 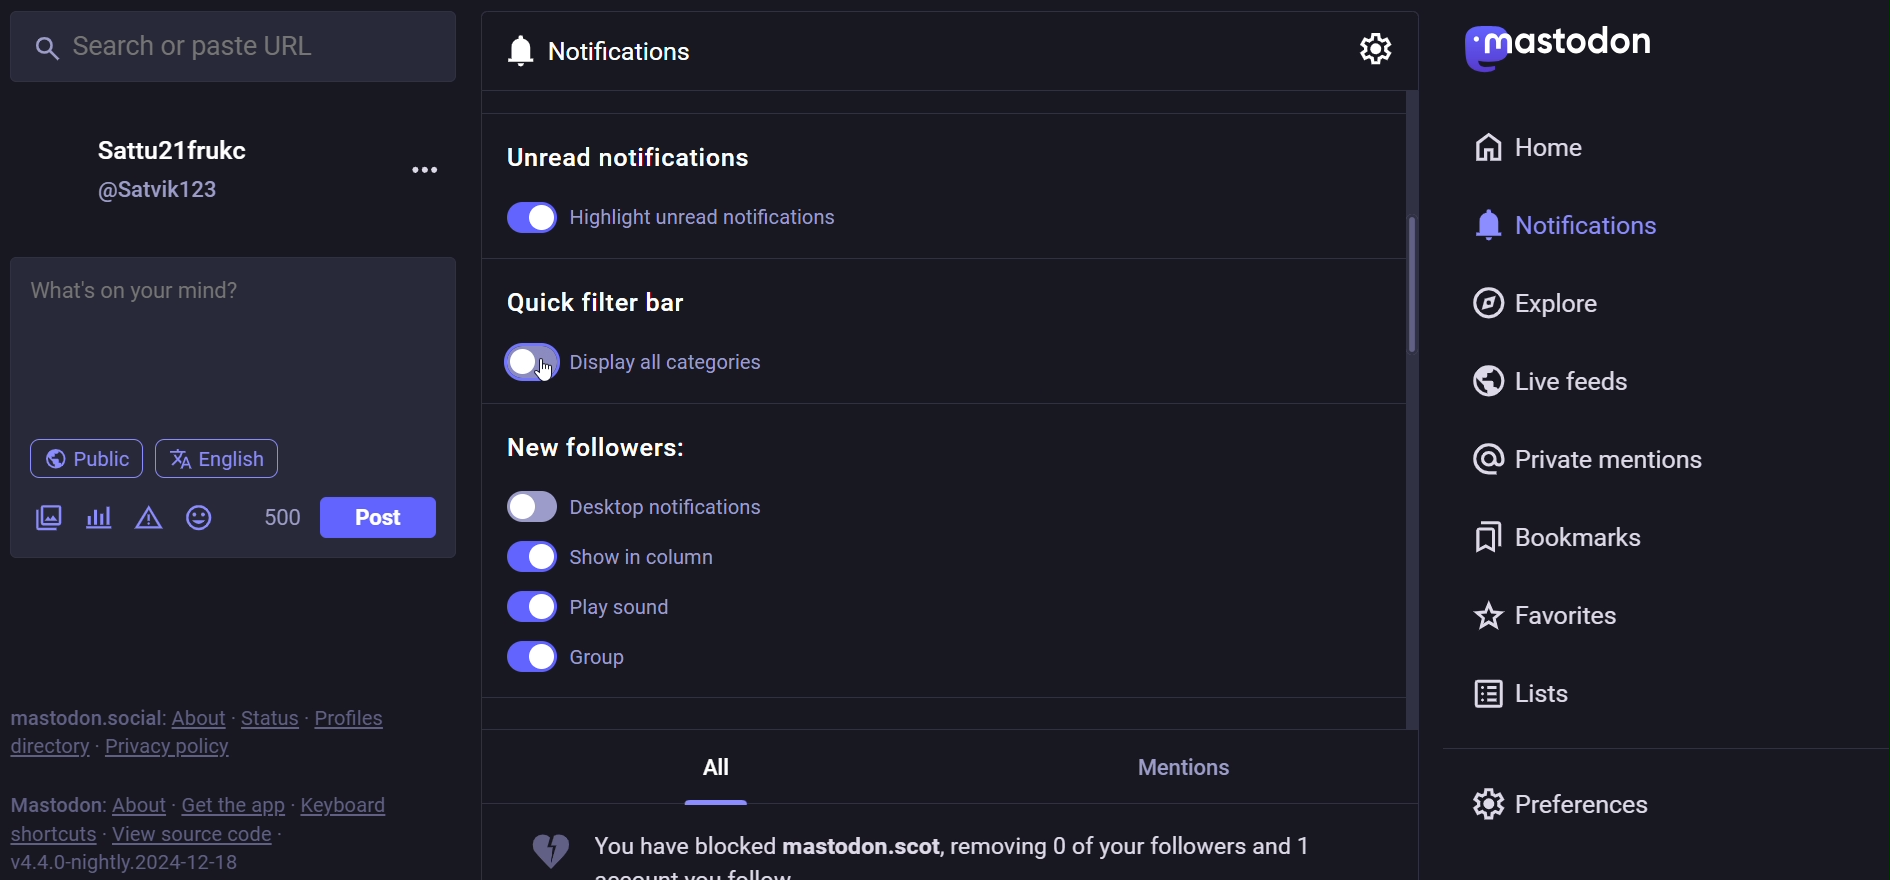 I want to click on play sound, so click(x=594, y=607).